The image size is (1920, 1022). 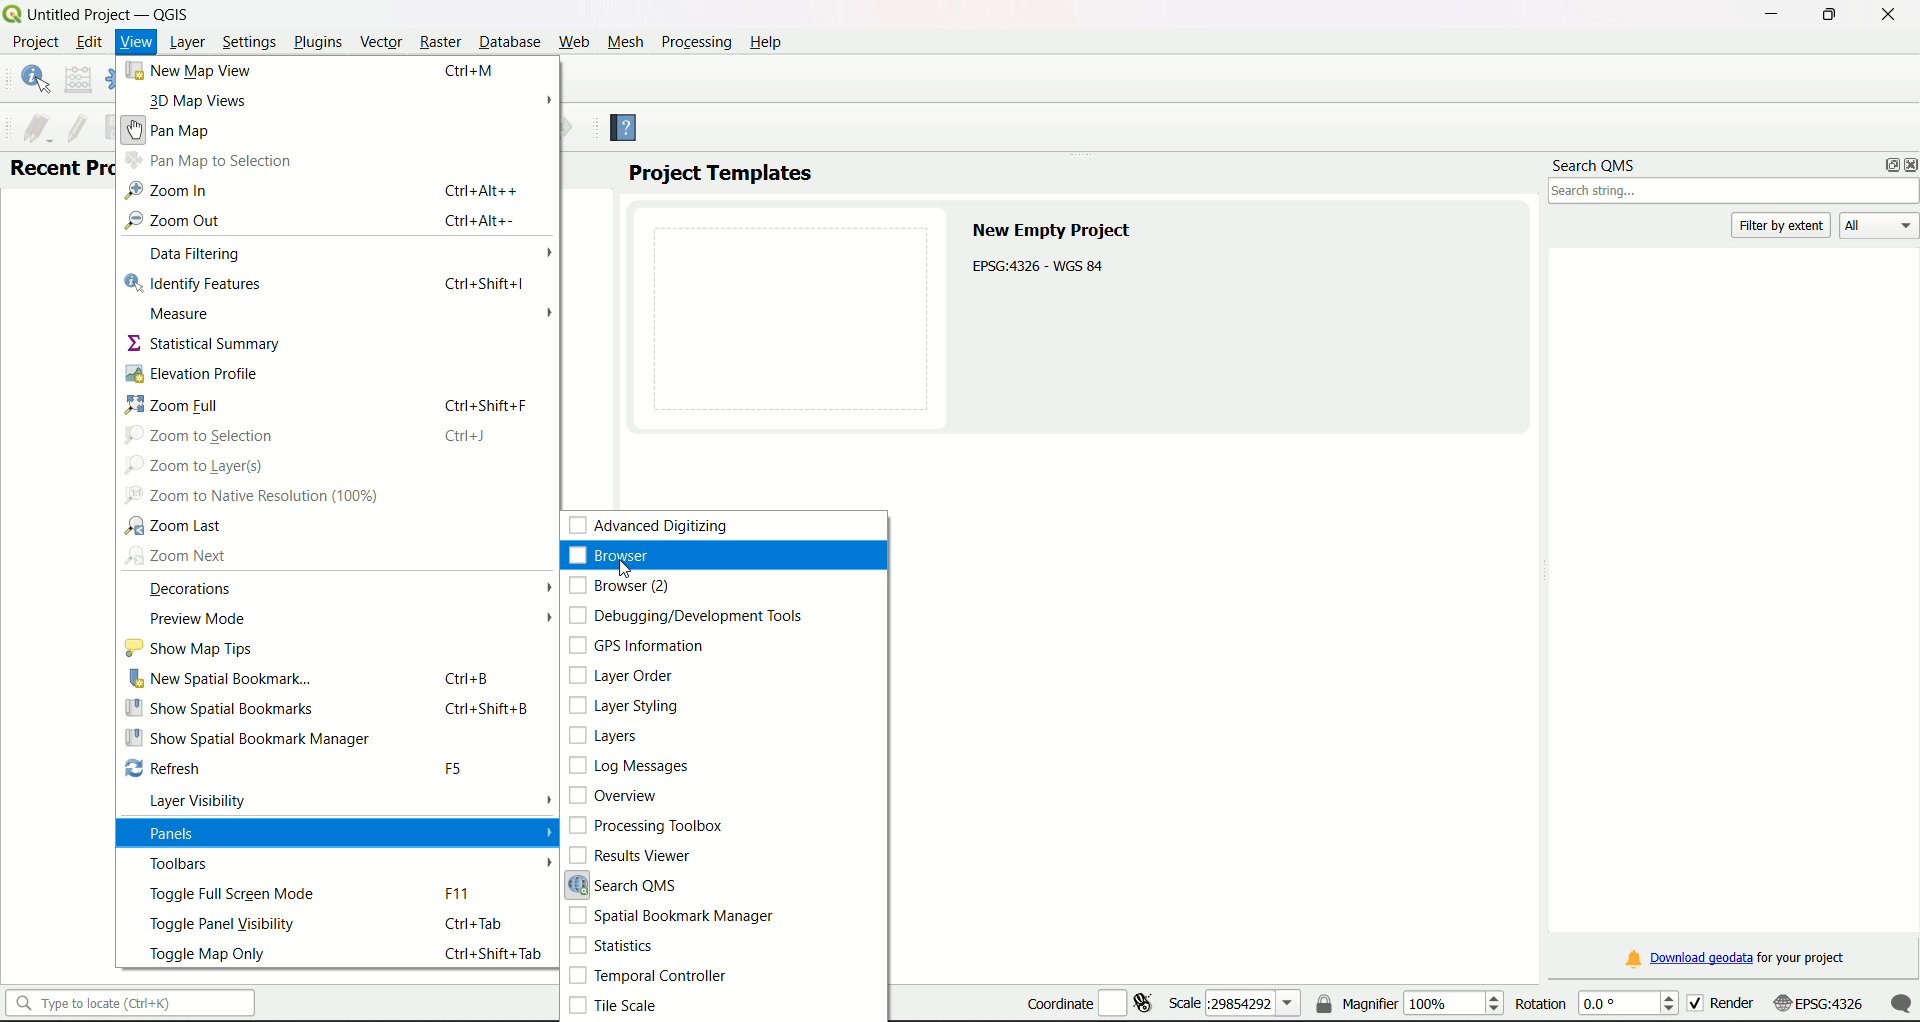 What do you see at coordinates (628, 574) in the screenshot?
I see `Cursor` at bounding box center [628, 574].